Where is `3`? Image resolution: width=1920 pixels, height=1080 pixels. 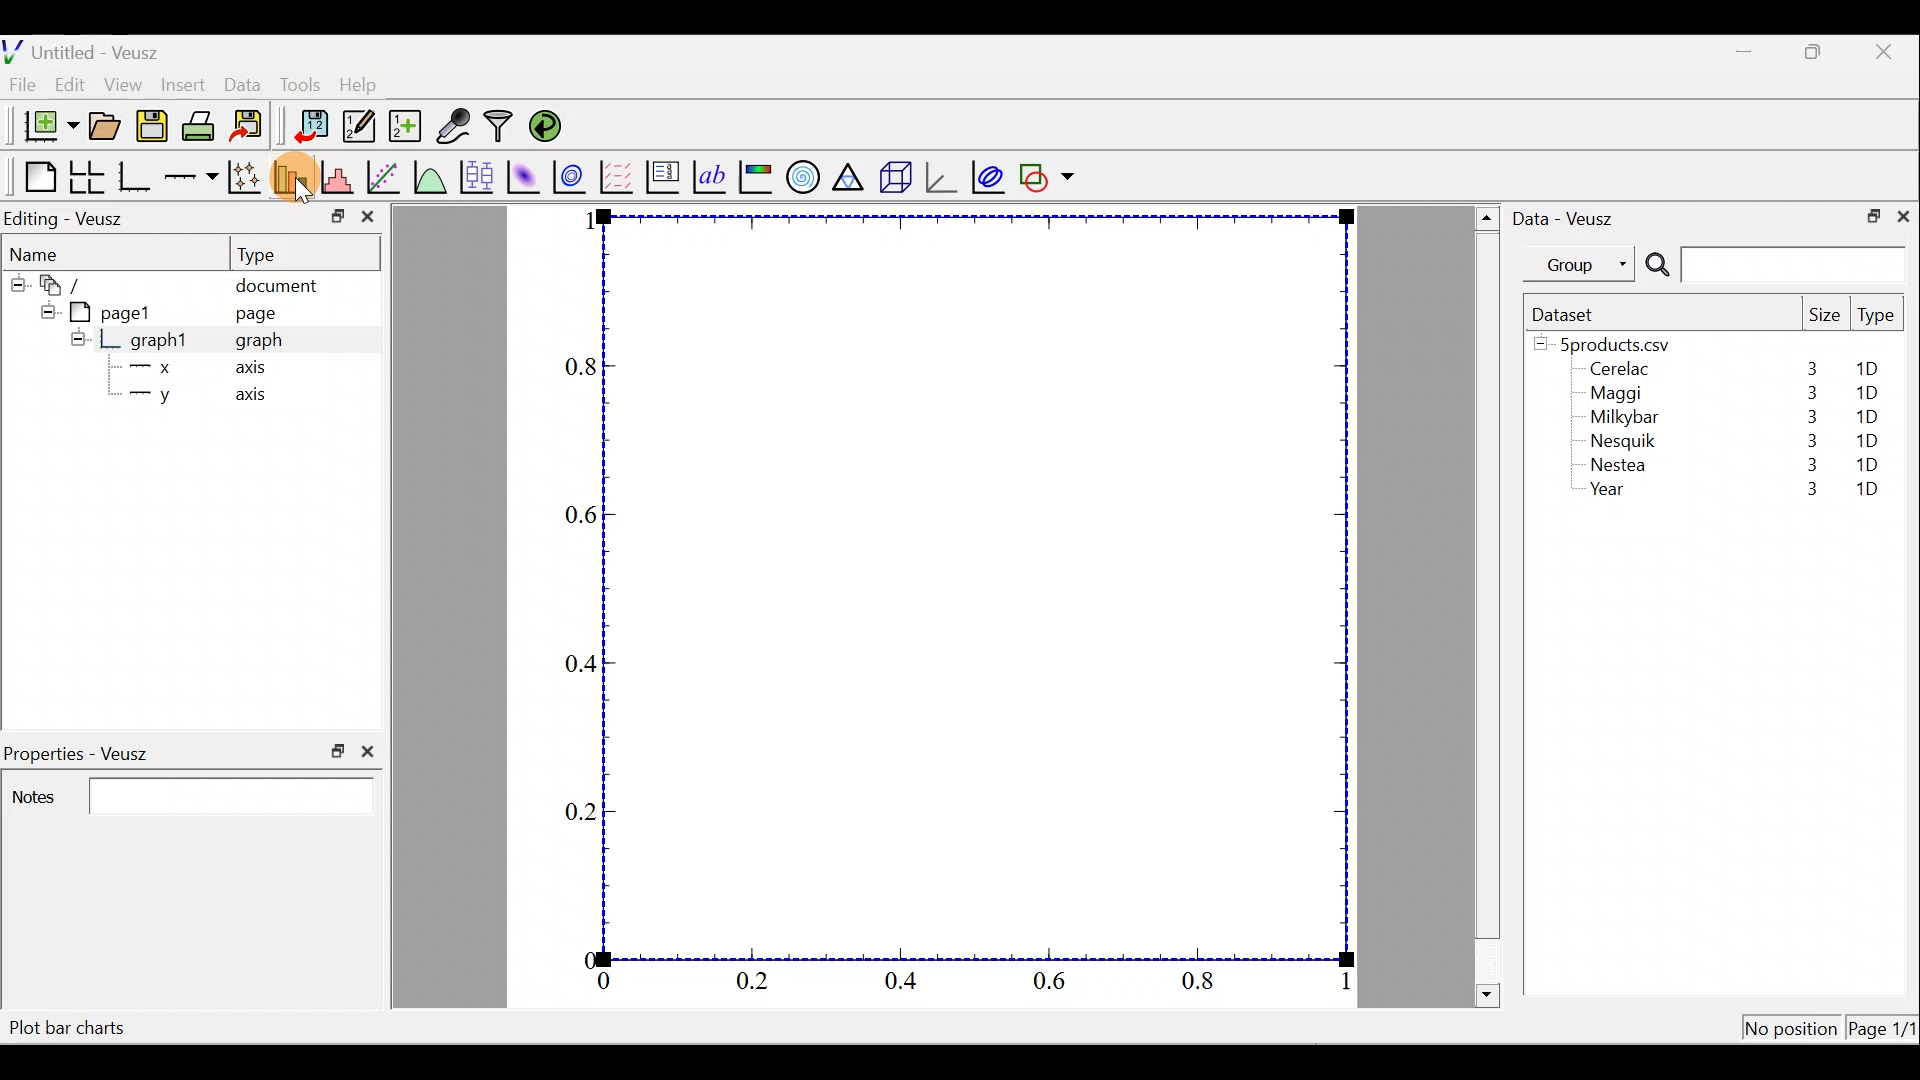
3 is located at coordinates (1807, 393).